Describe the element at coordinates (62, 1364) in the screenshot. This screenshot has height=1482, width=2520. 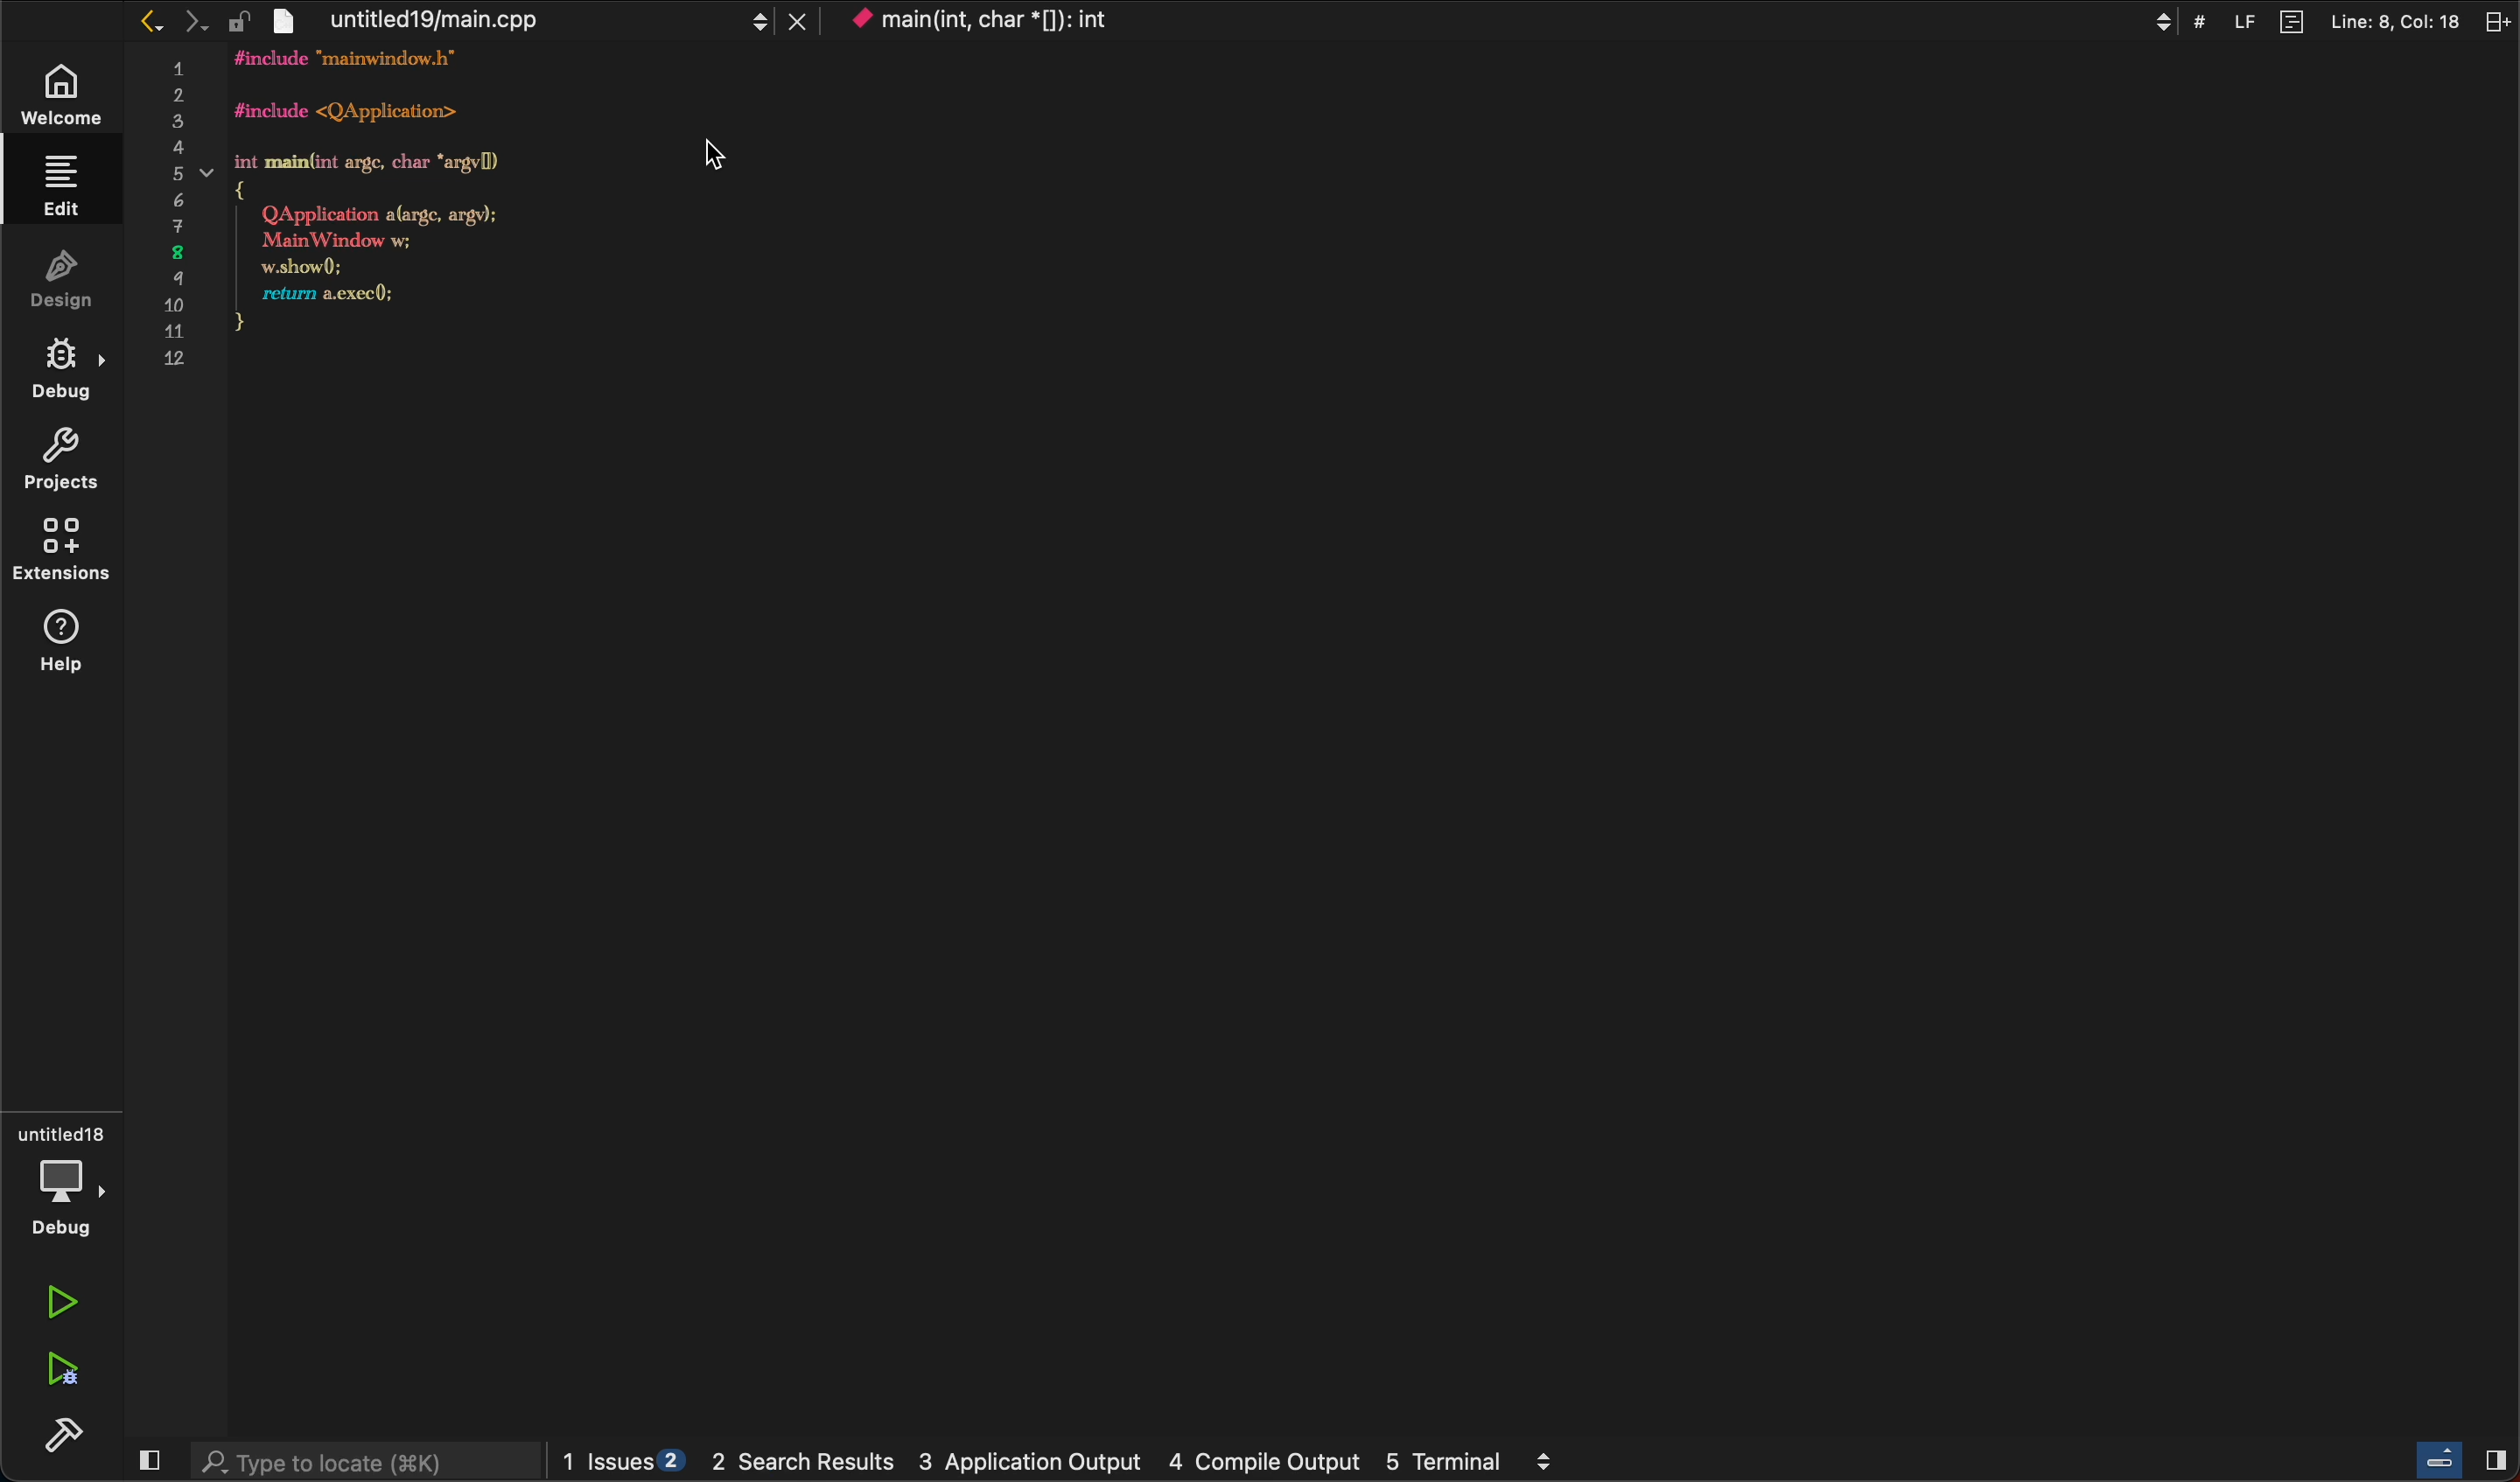
I see `run debug` at that location.